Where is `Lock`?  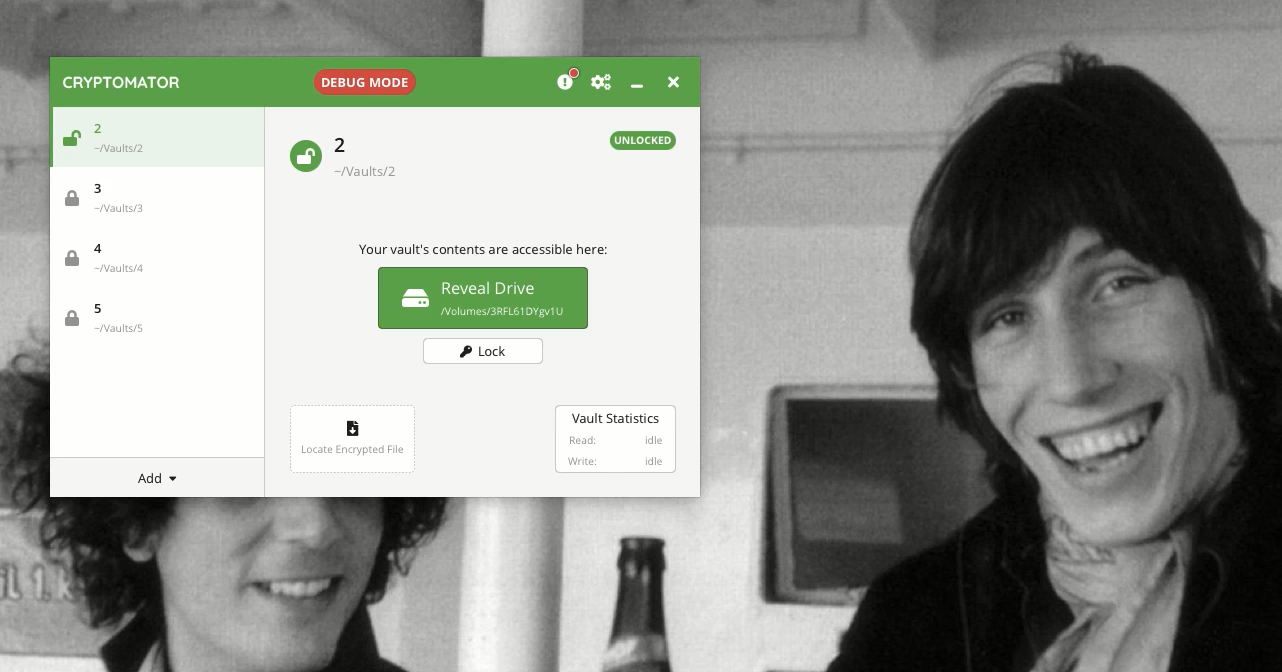
Lock is located at coordinates (480, 351).